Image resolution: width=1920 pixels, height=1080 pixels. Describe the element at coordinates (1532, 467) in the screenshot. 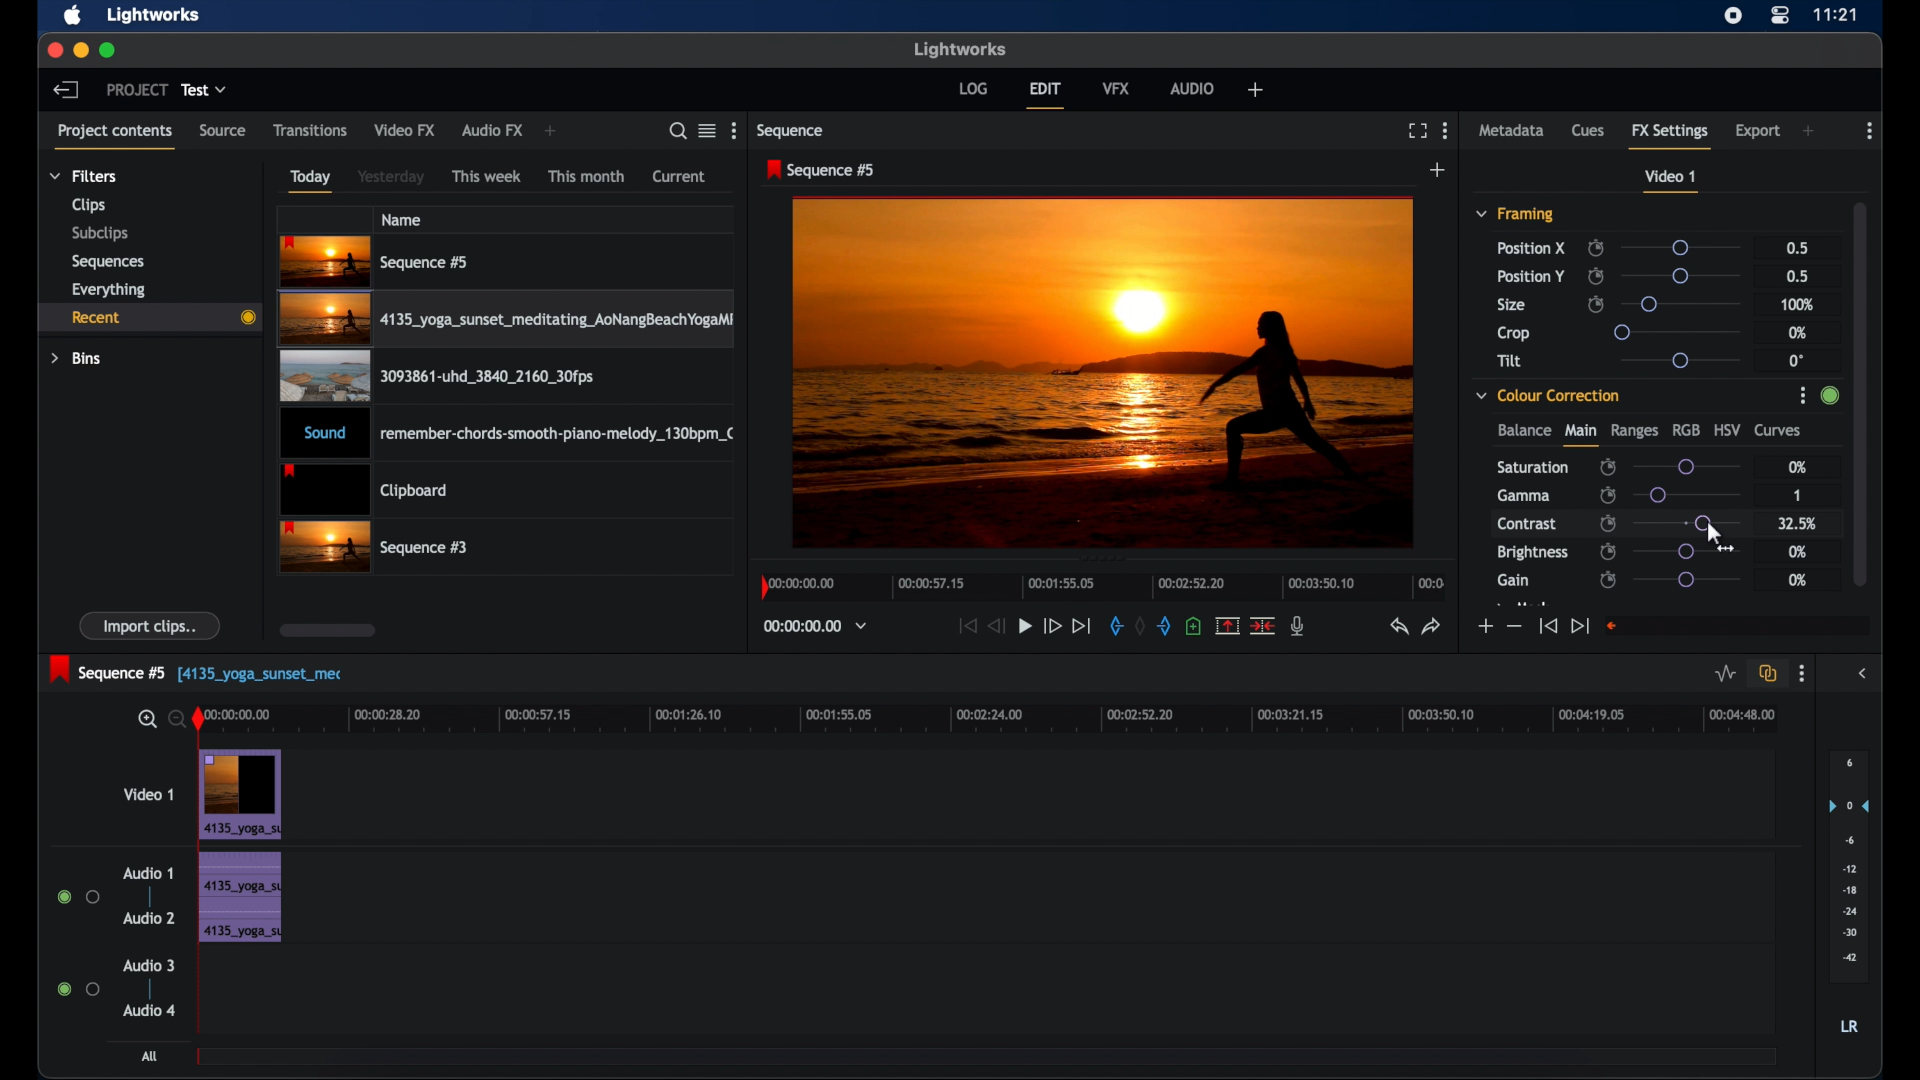

I see `saturation` at that location.